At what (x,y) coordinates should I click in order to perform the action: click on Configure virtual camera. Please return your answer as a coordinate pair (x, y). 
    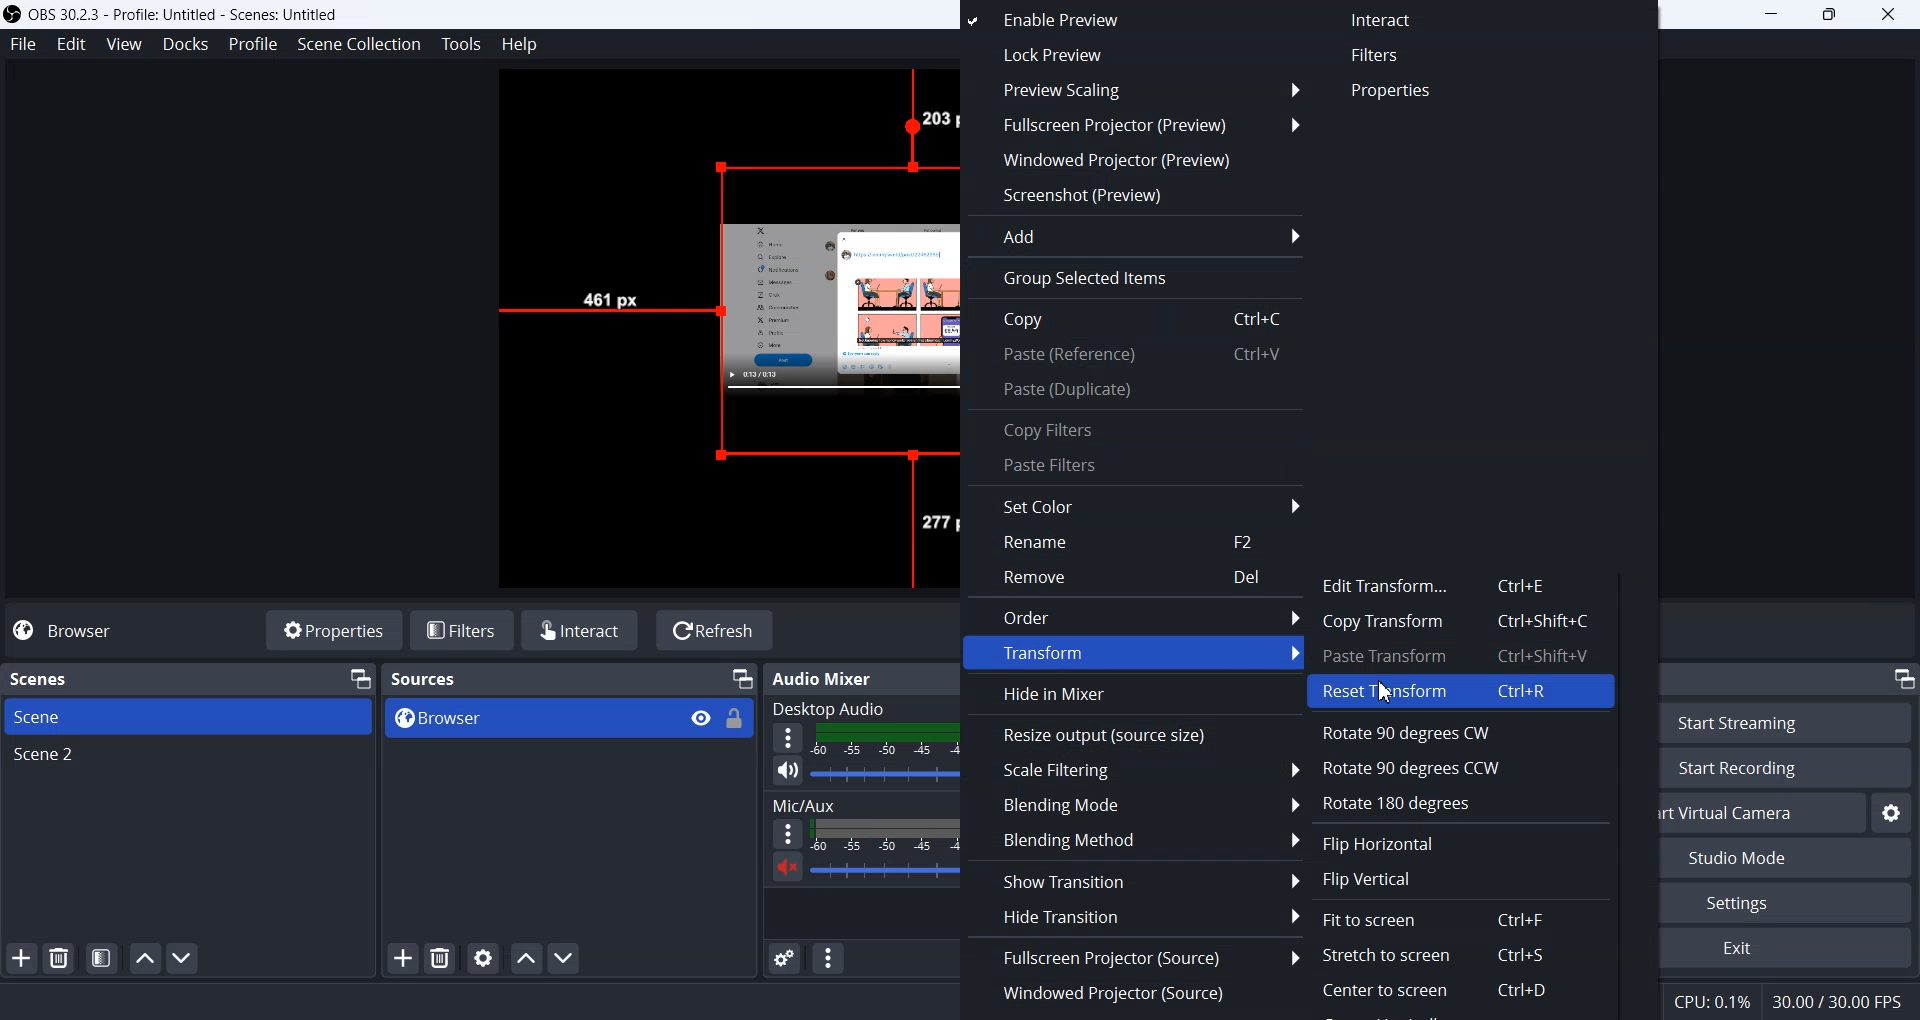
    Looking at the image, I should click on (1895, 813).